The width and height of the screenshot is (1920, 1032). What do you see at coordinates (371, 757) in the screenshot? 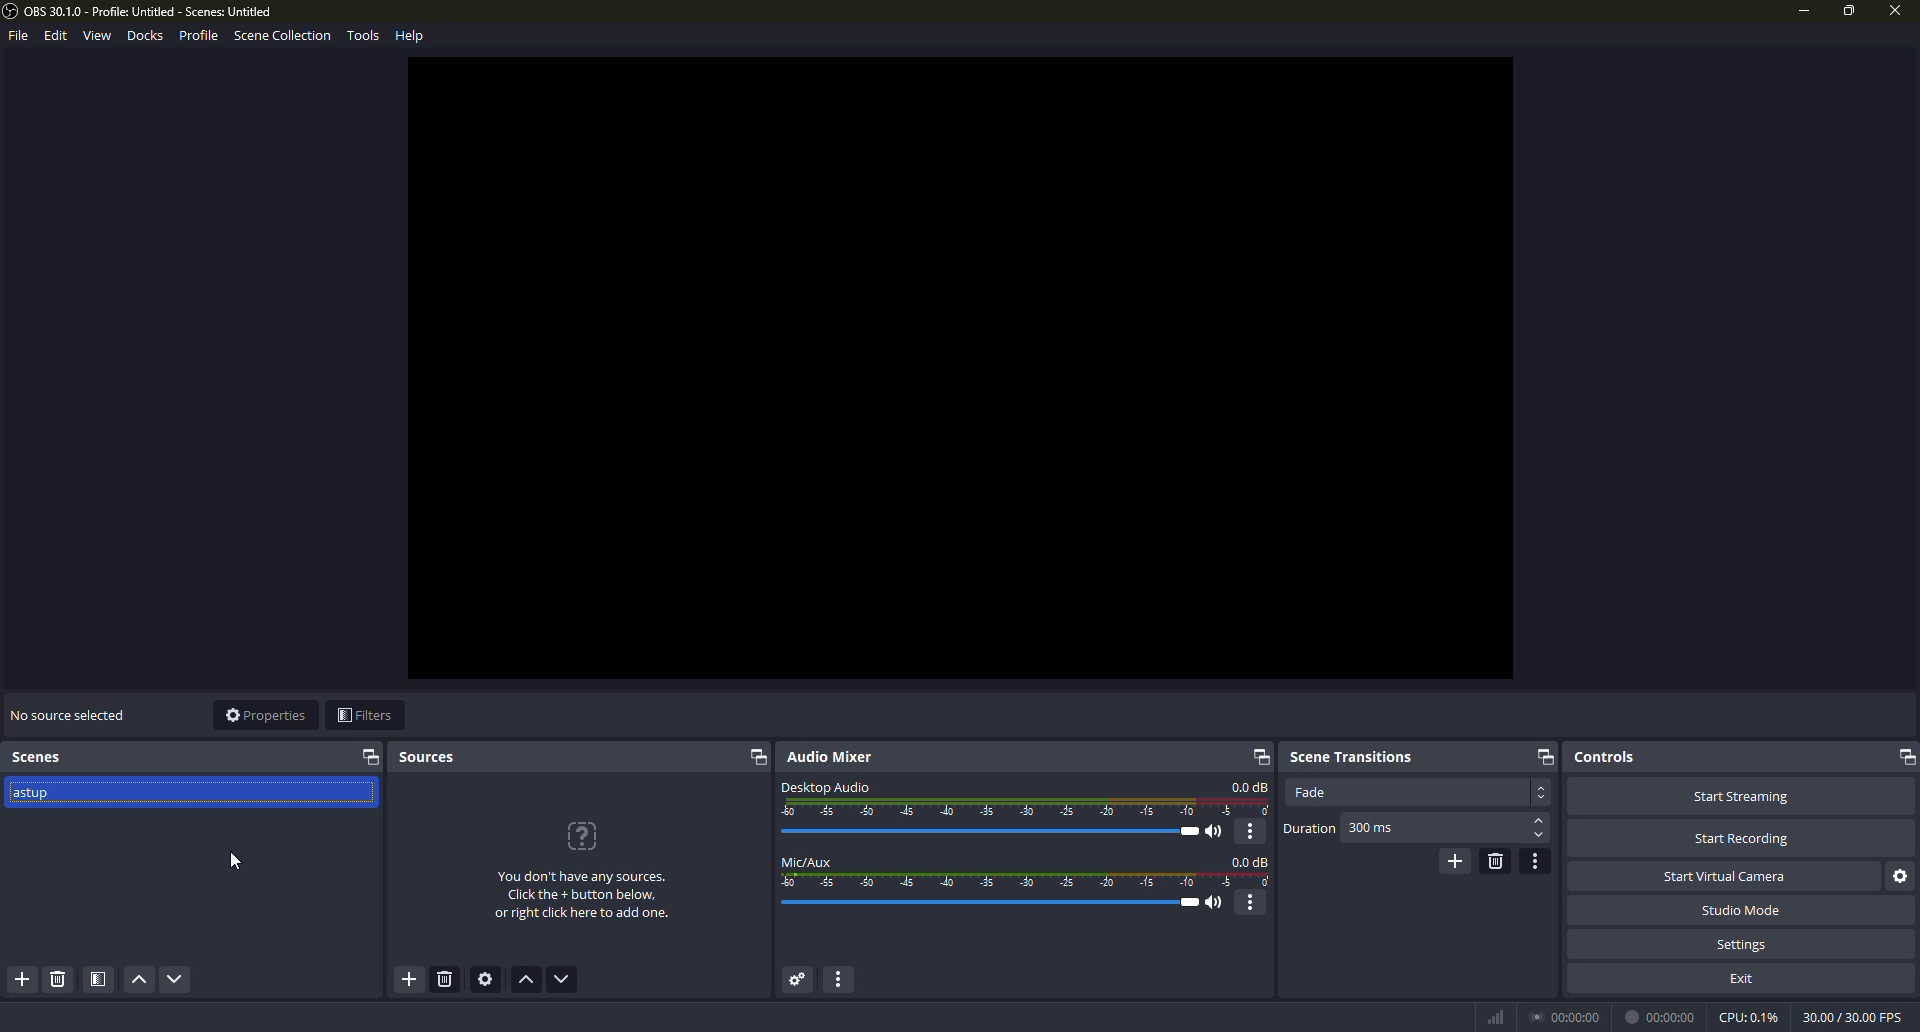
I see `expand` at bounding box center [371, 757].